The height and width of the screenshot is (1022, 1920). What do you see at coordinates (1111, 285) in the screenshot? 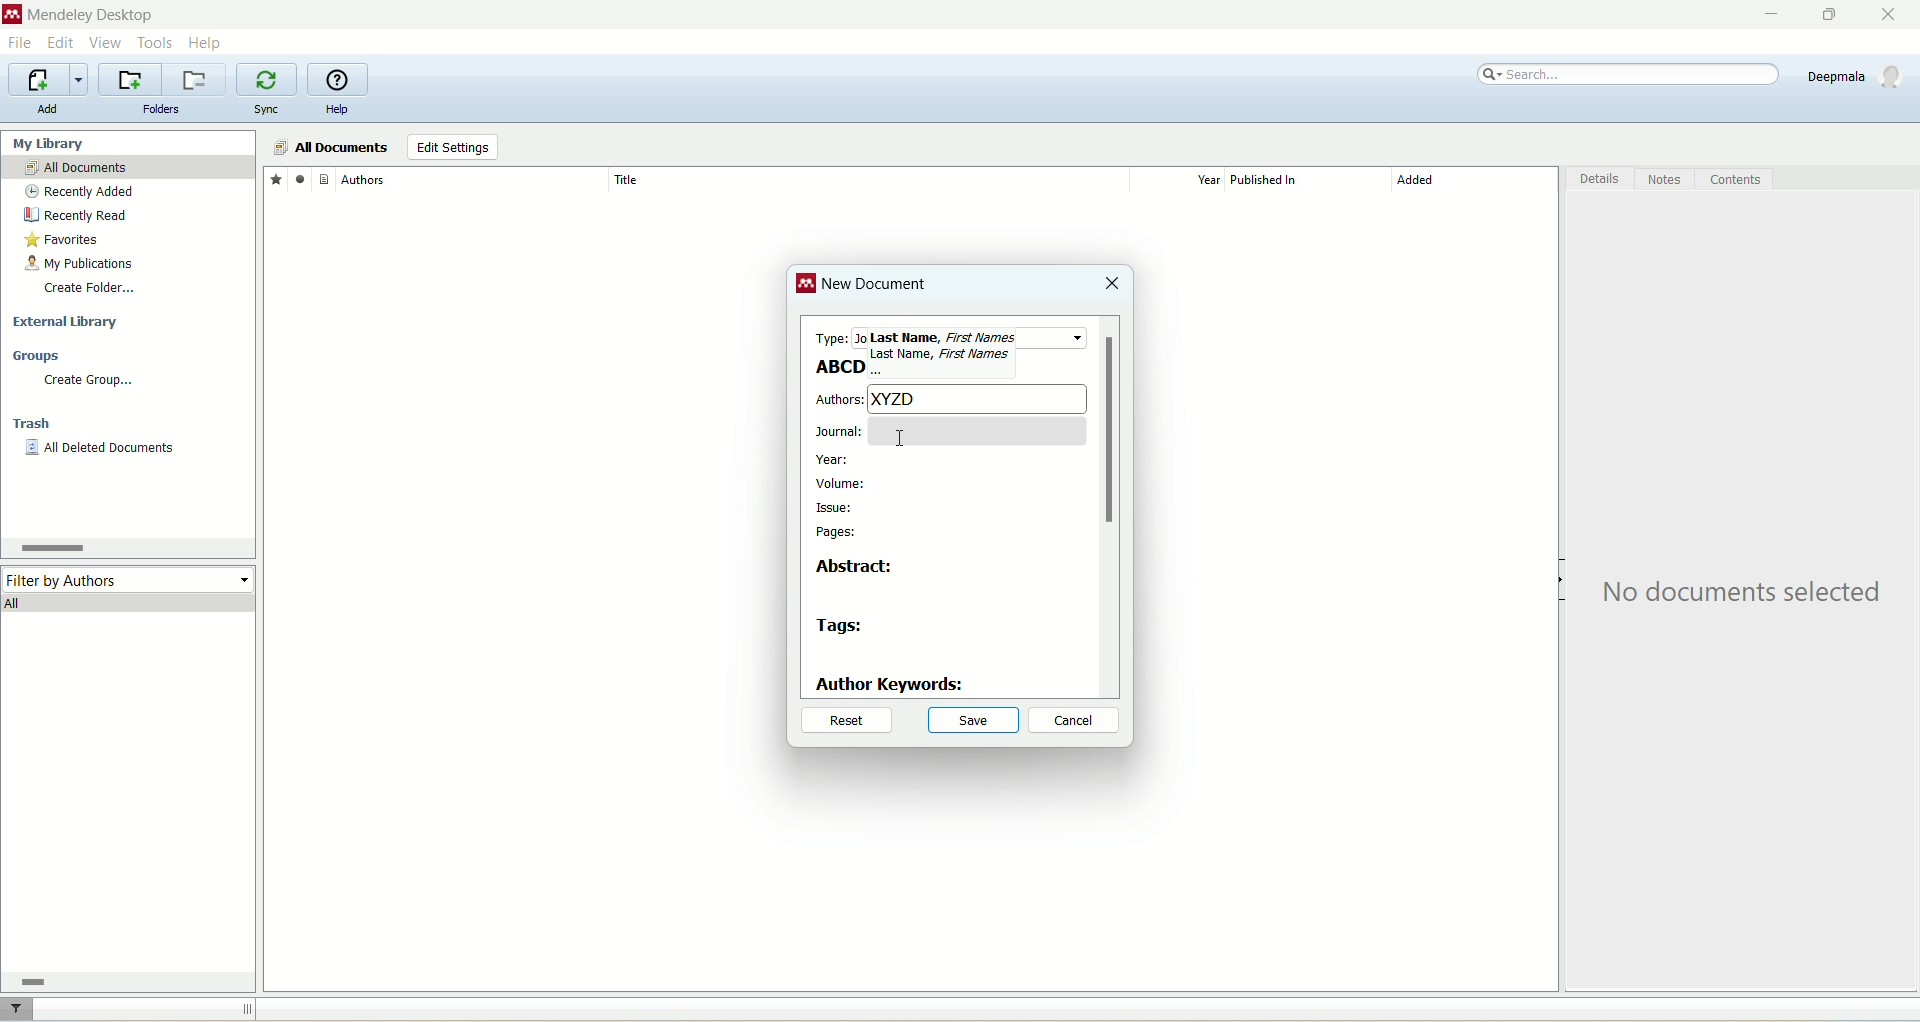
I see `close` at bounding box center [1111, 285].